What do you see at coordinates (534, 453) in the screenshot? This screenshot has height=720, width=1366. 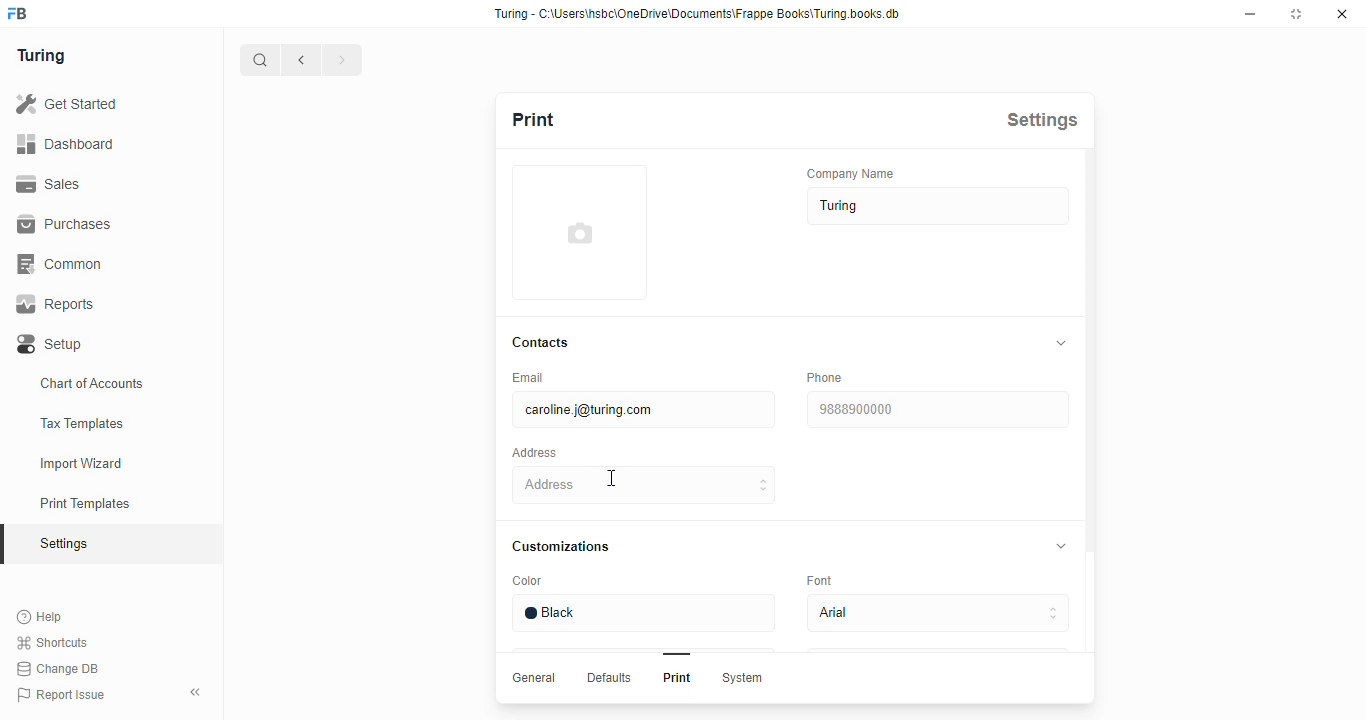 I see `address` at bounding box center [534, 453].